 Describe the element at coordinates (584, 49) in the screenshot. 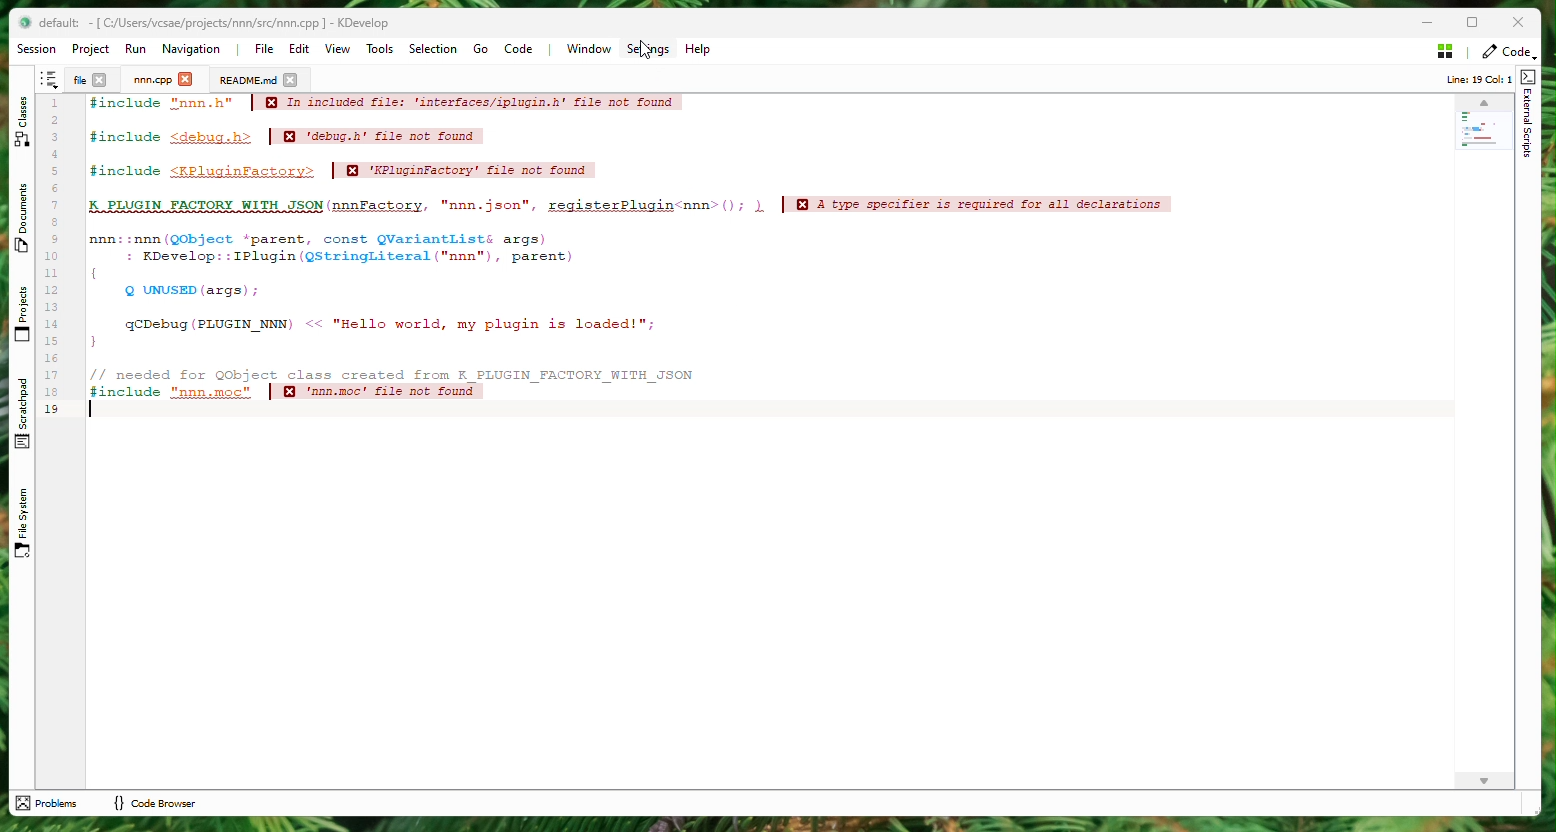

I see `Window` at that location.